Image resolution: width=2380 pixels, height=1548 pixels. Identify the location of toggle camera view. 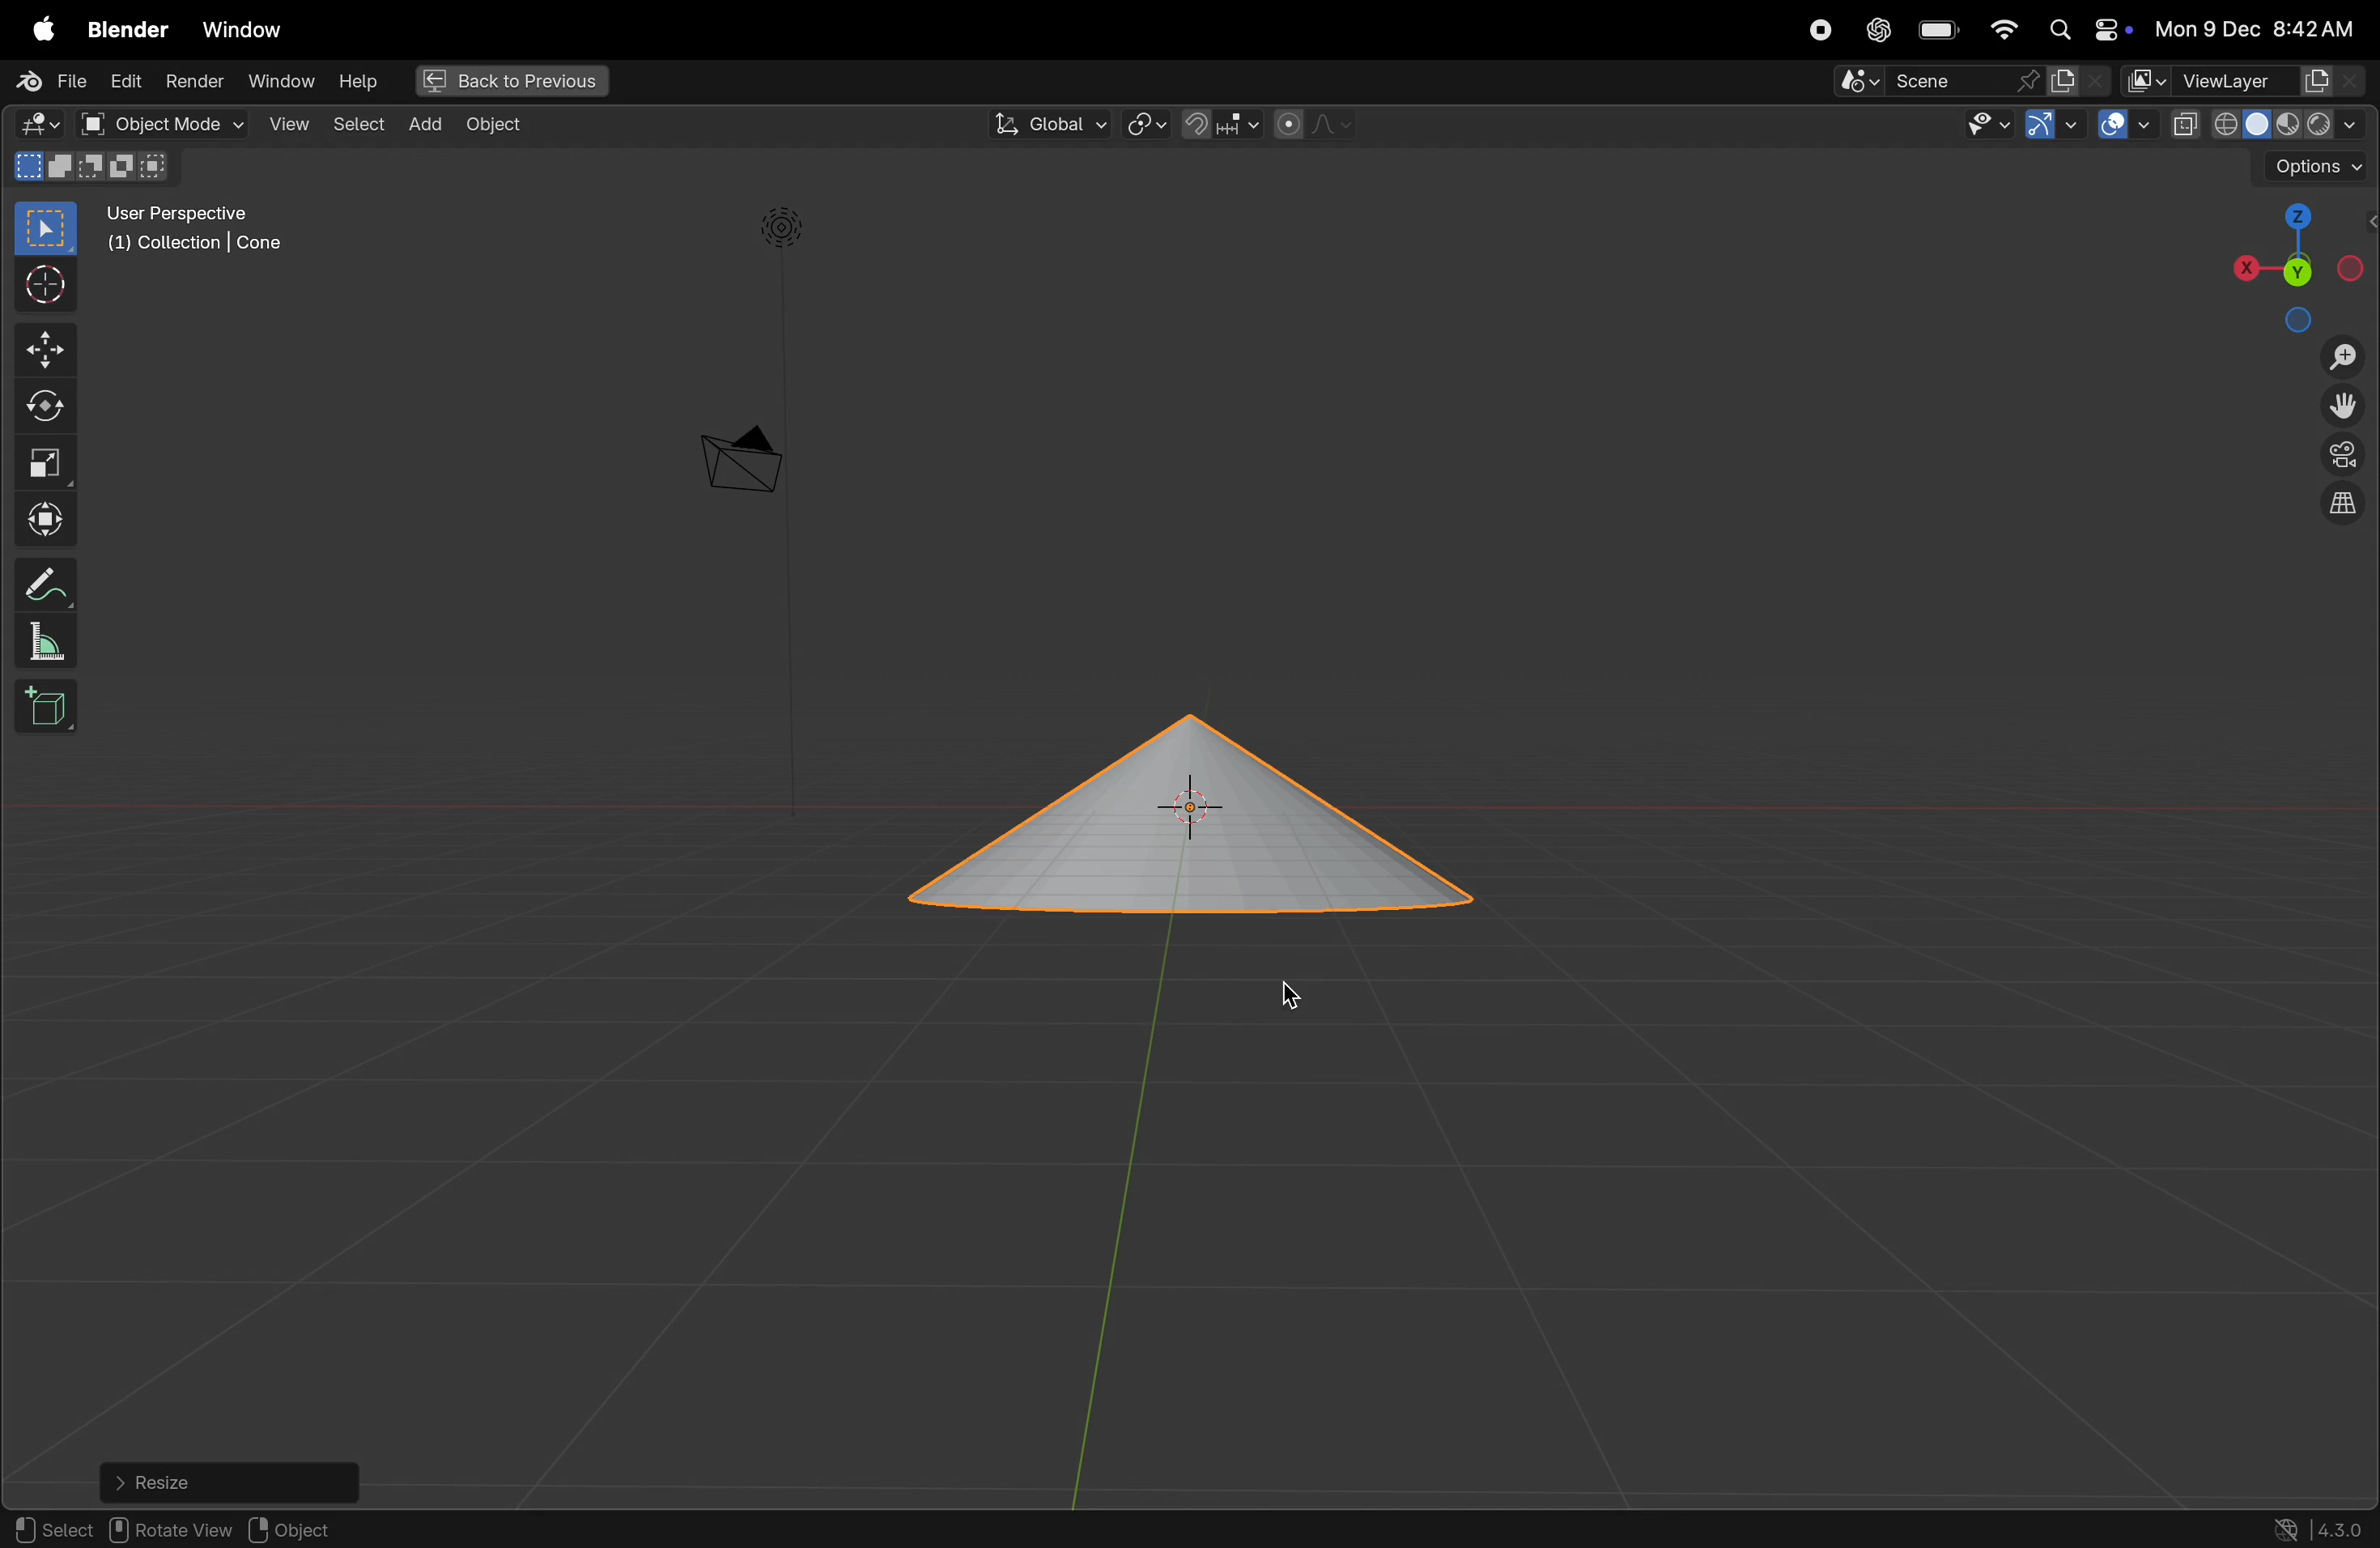
(2346, 451).